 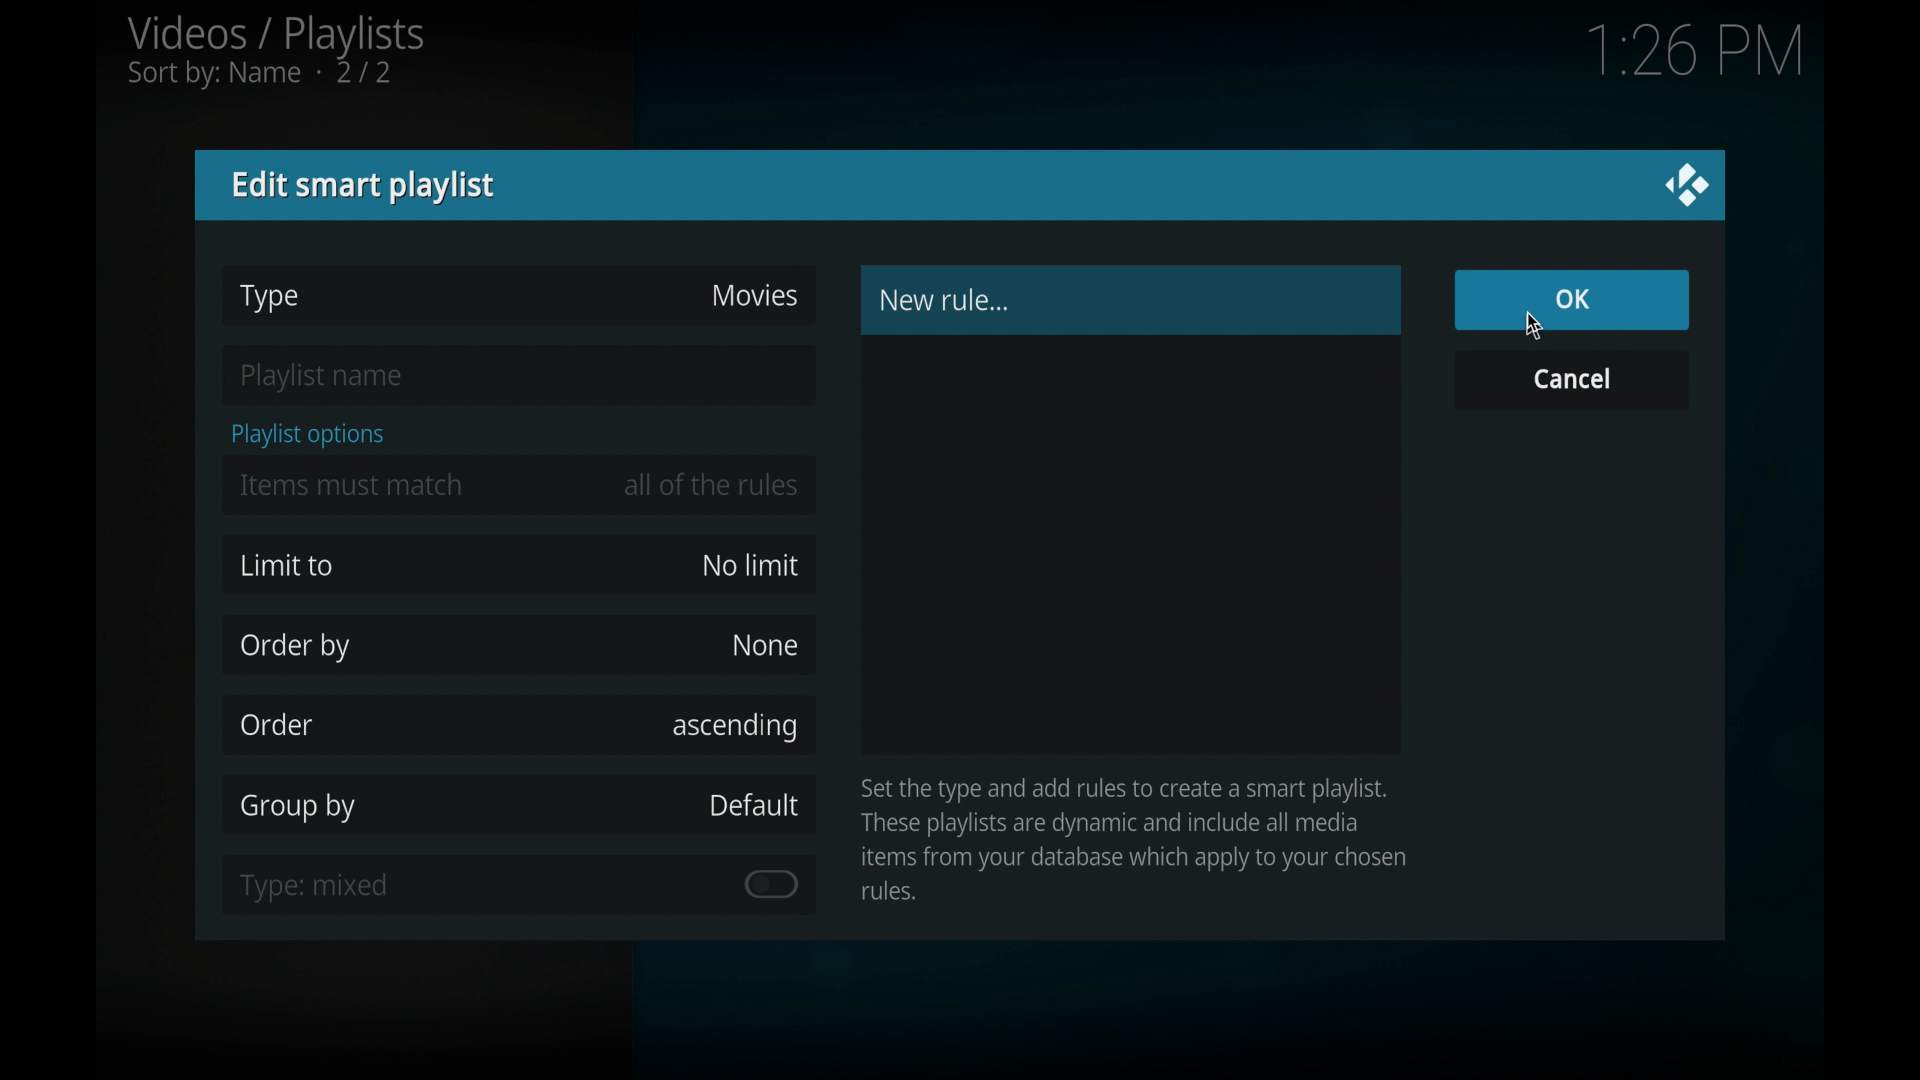 I want to click on new rule, so click(x=946, y=300).